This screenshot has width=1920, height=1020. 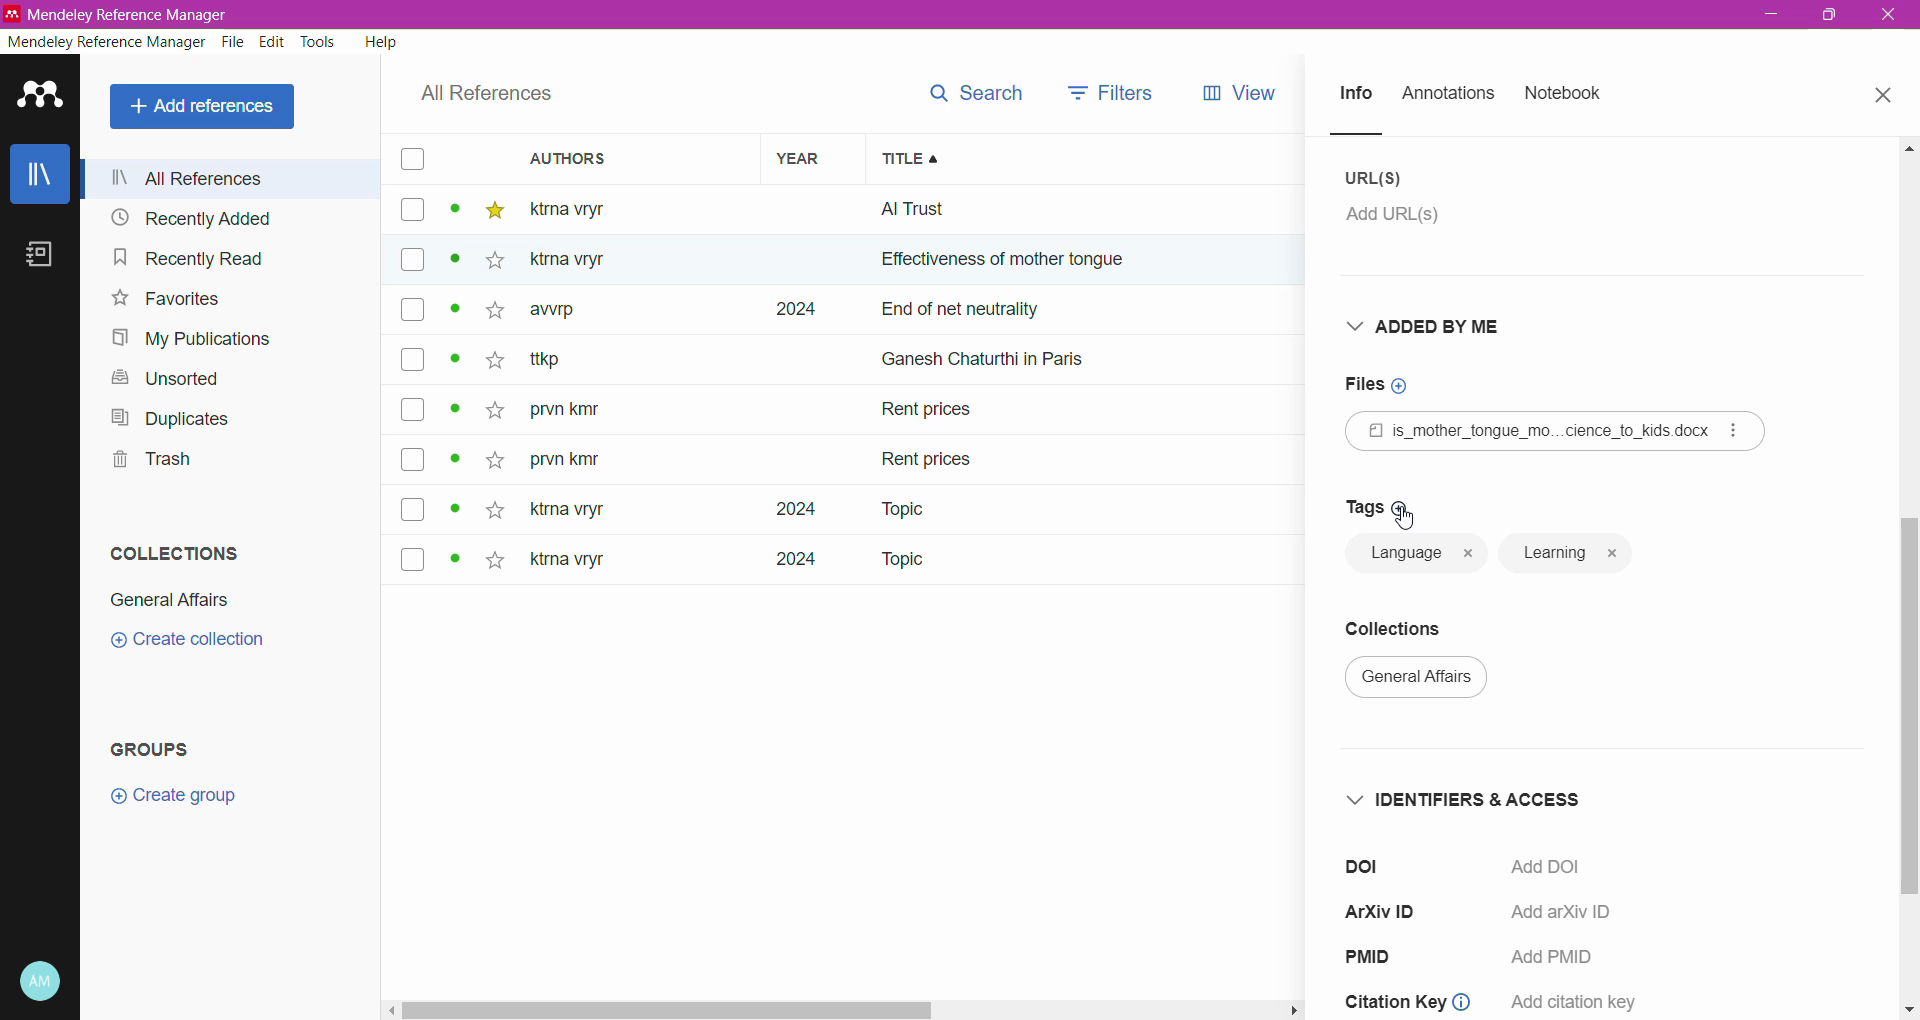 I want to click on Collections, so click(x=1408, y=624).